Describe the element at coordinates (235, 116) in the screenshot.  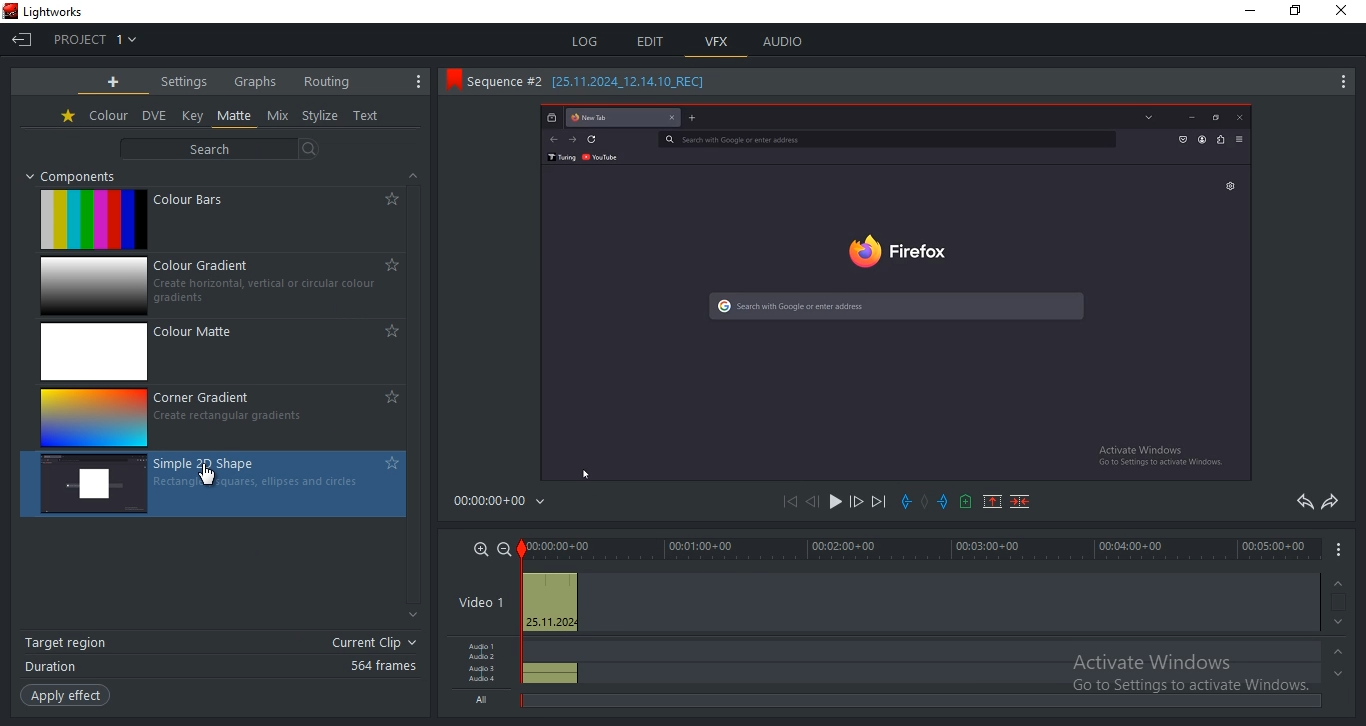
I see `matte` at that location.